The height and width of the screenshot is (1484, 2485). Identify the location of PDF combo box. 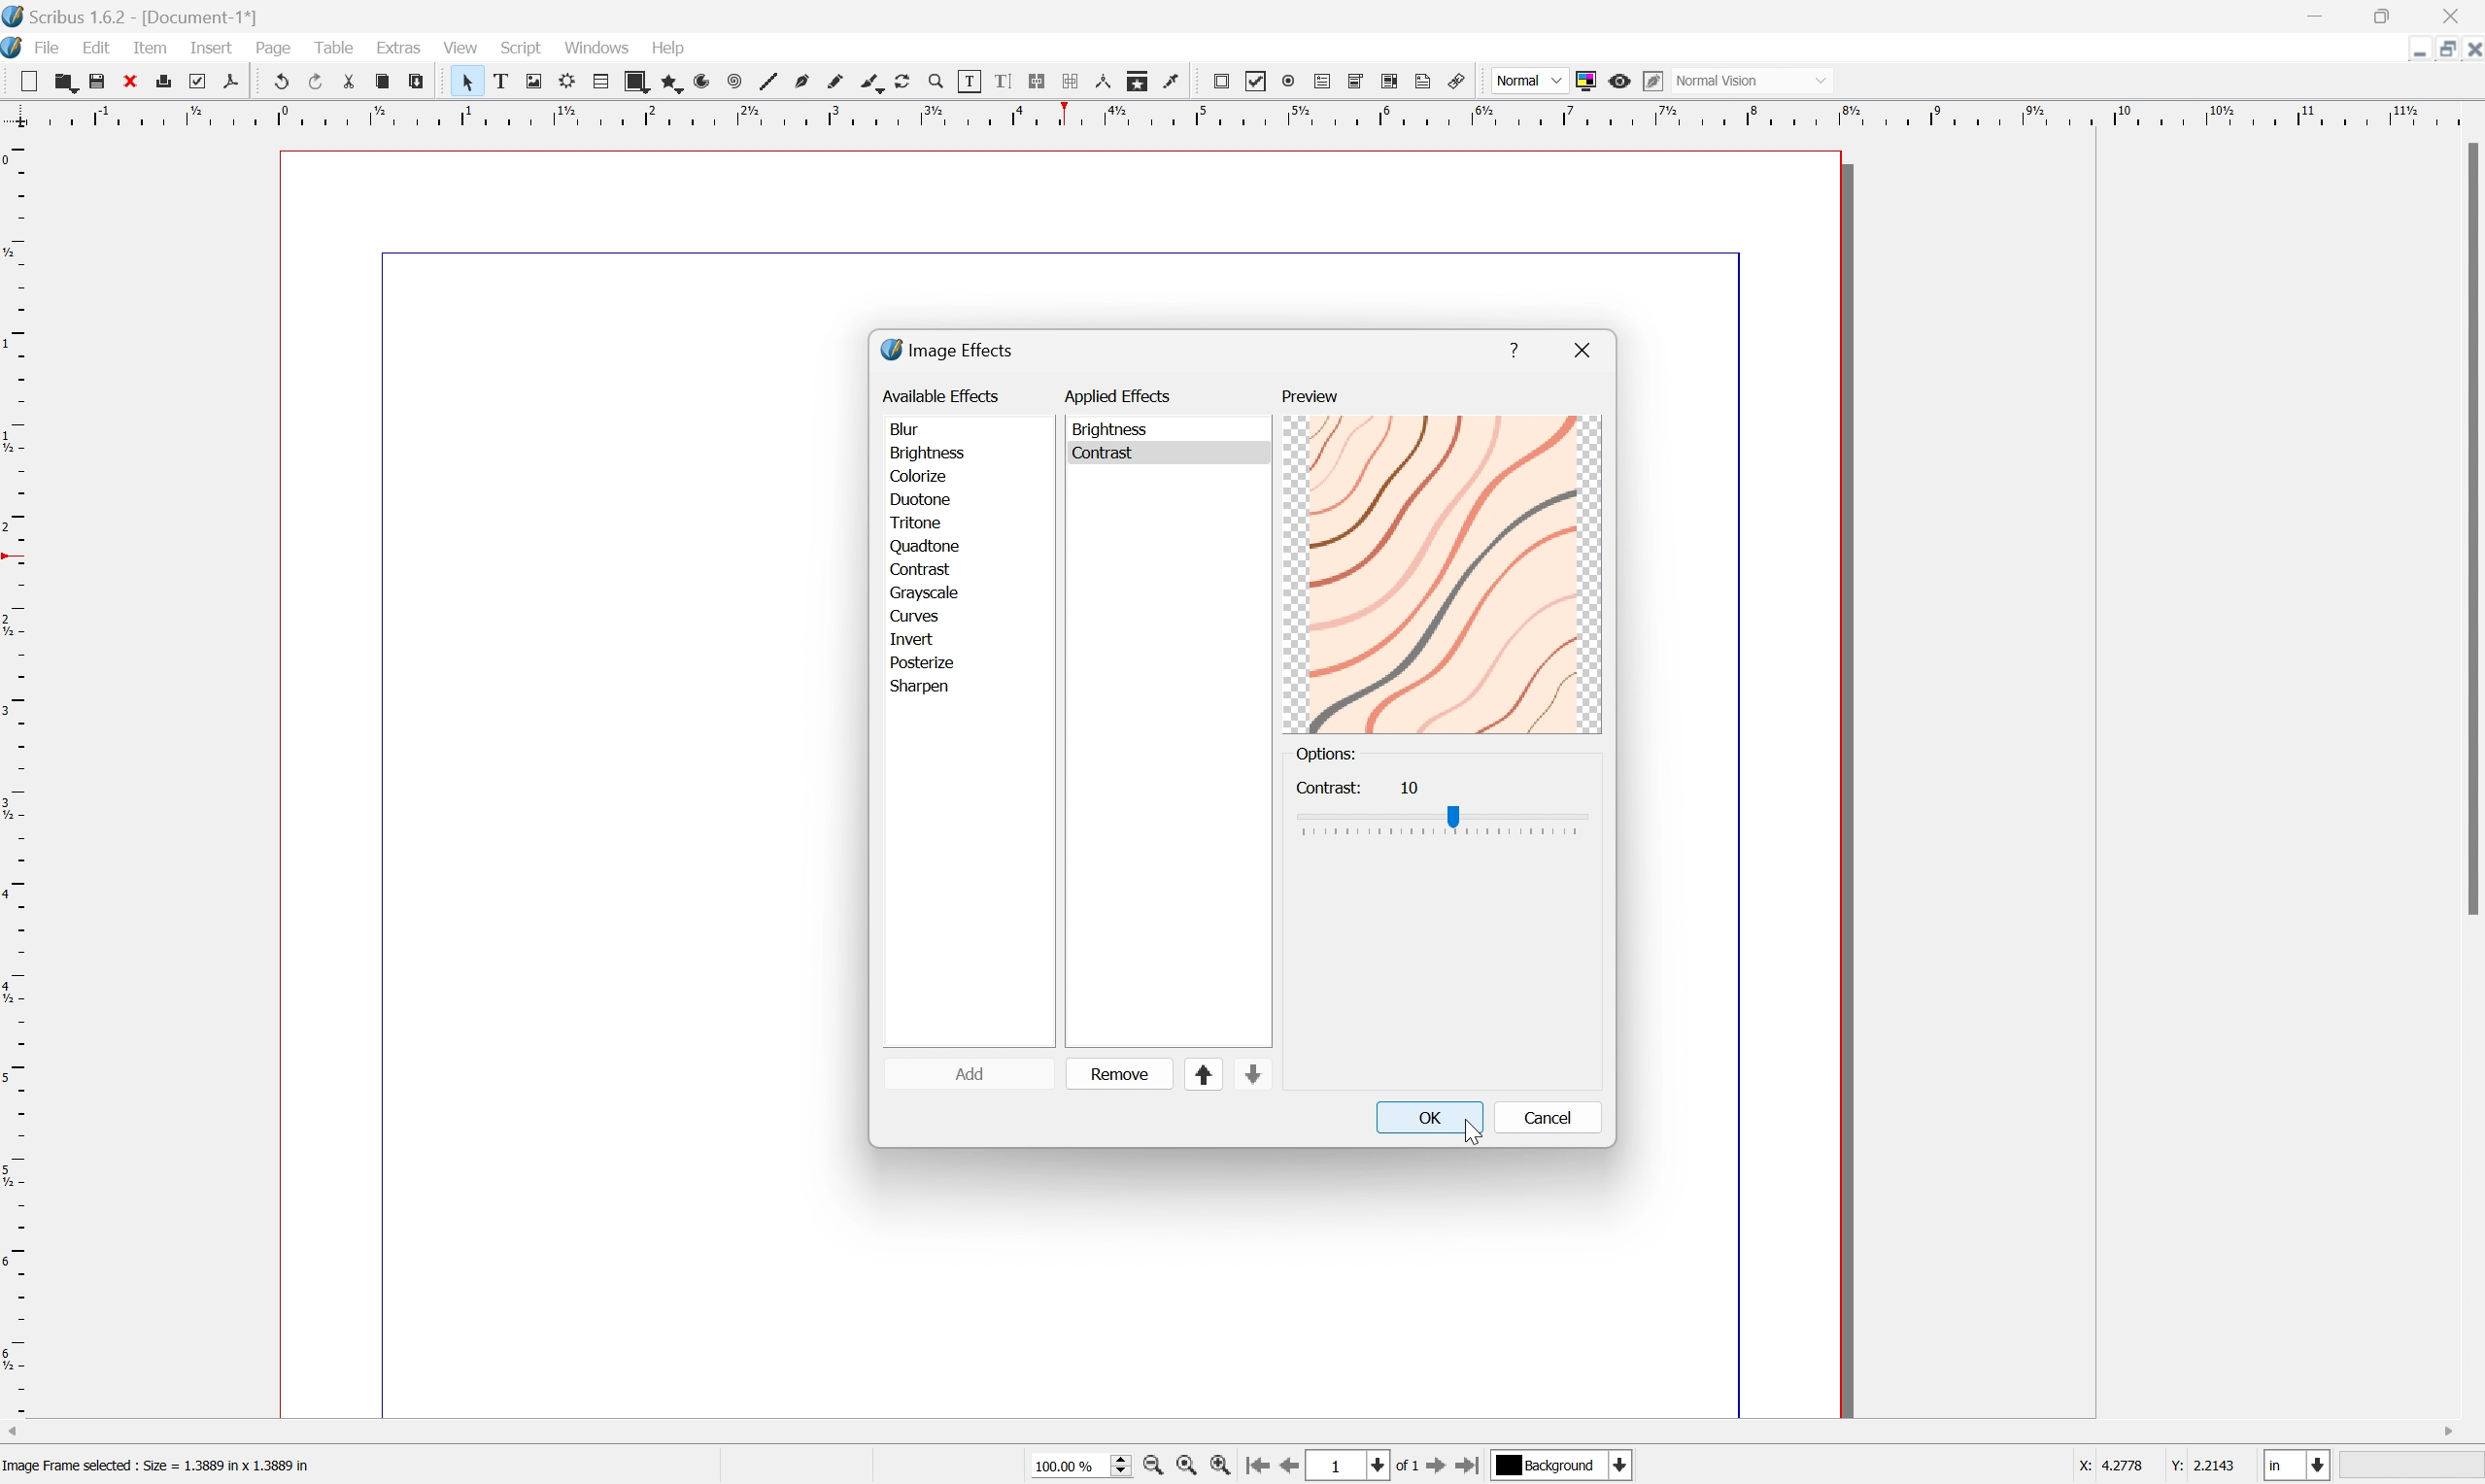
(1359, 83).